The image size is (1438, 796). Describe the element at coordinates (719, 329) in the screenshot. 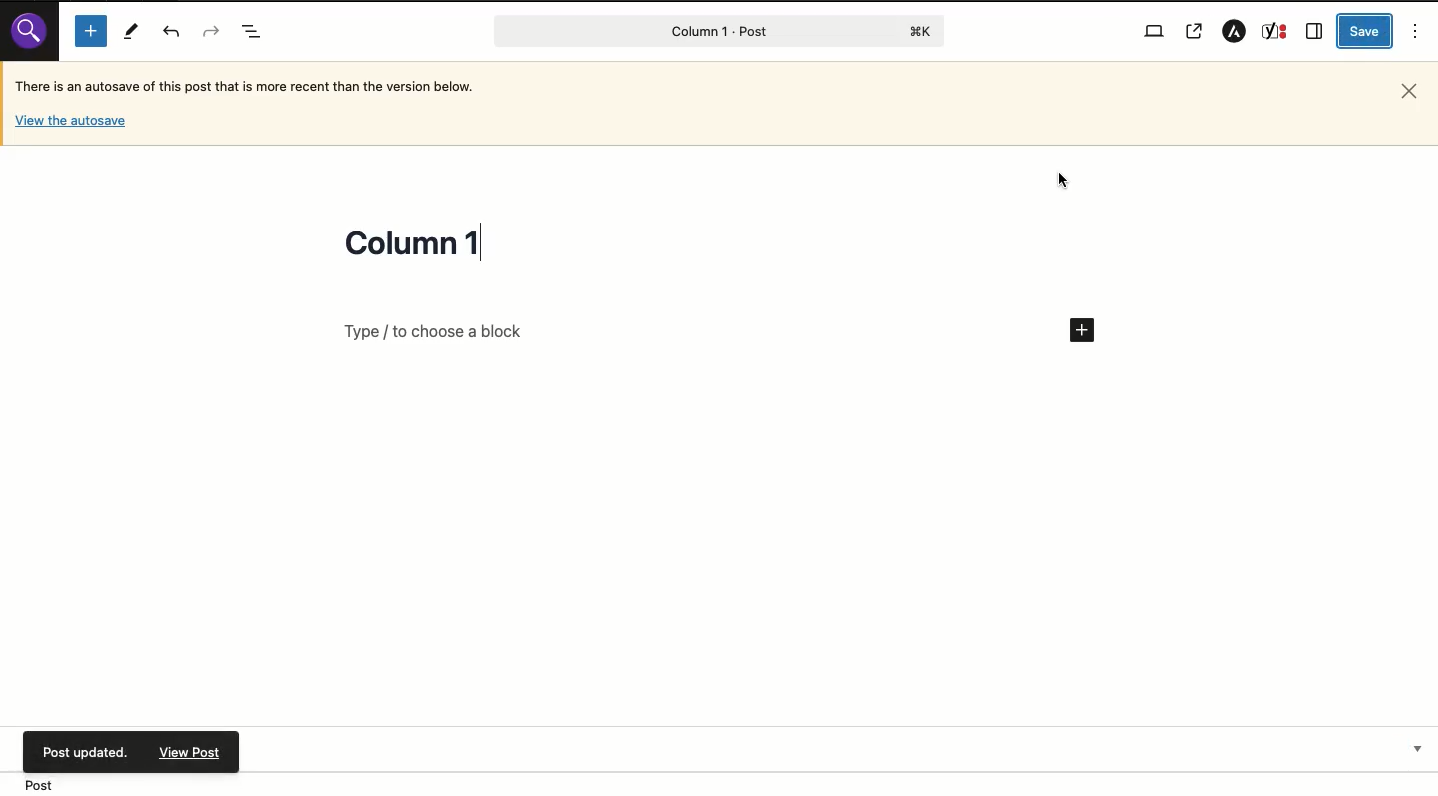

I see `Add new block` at that location.